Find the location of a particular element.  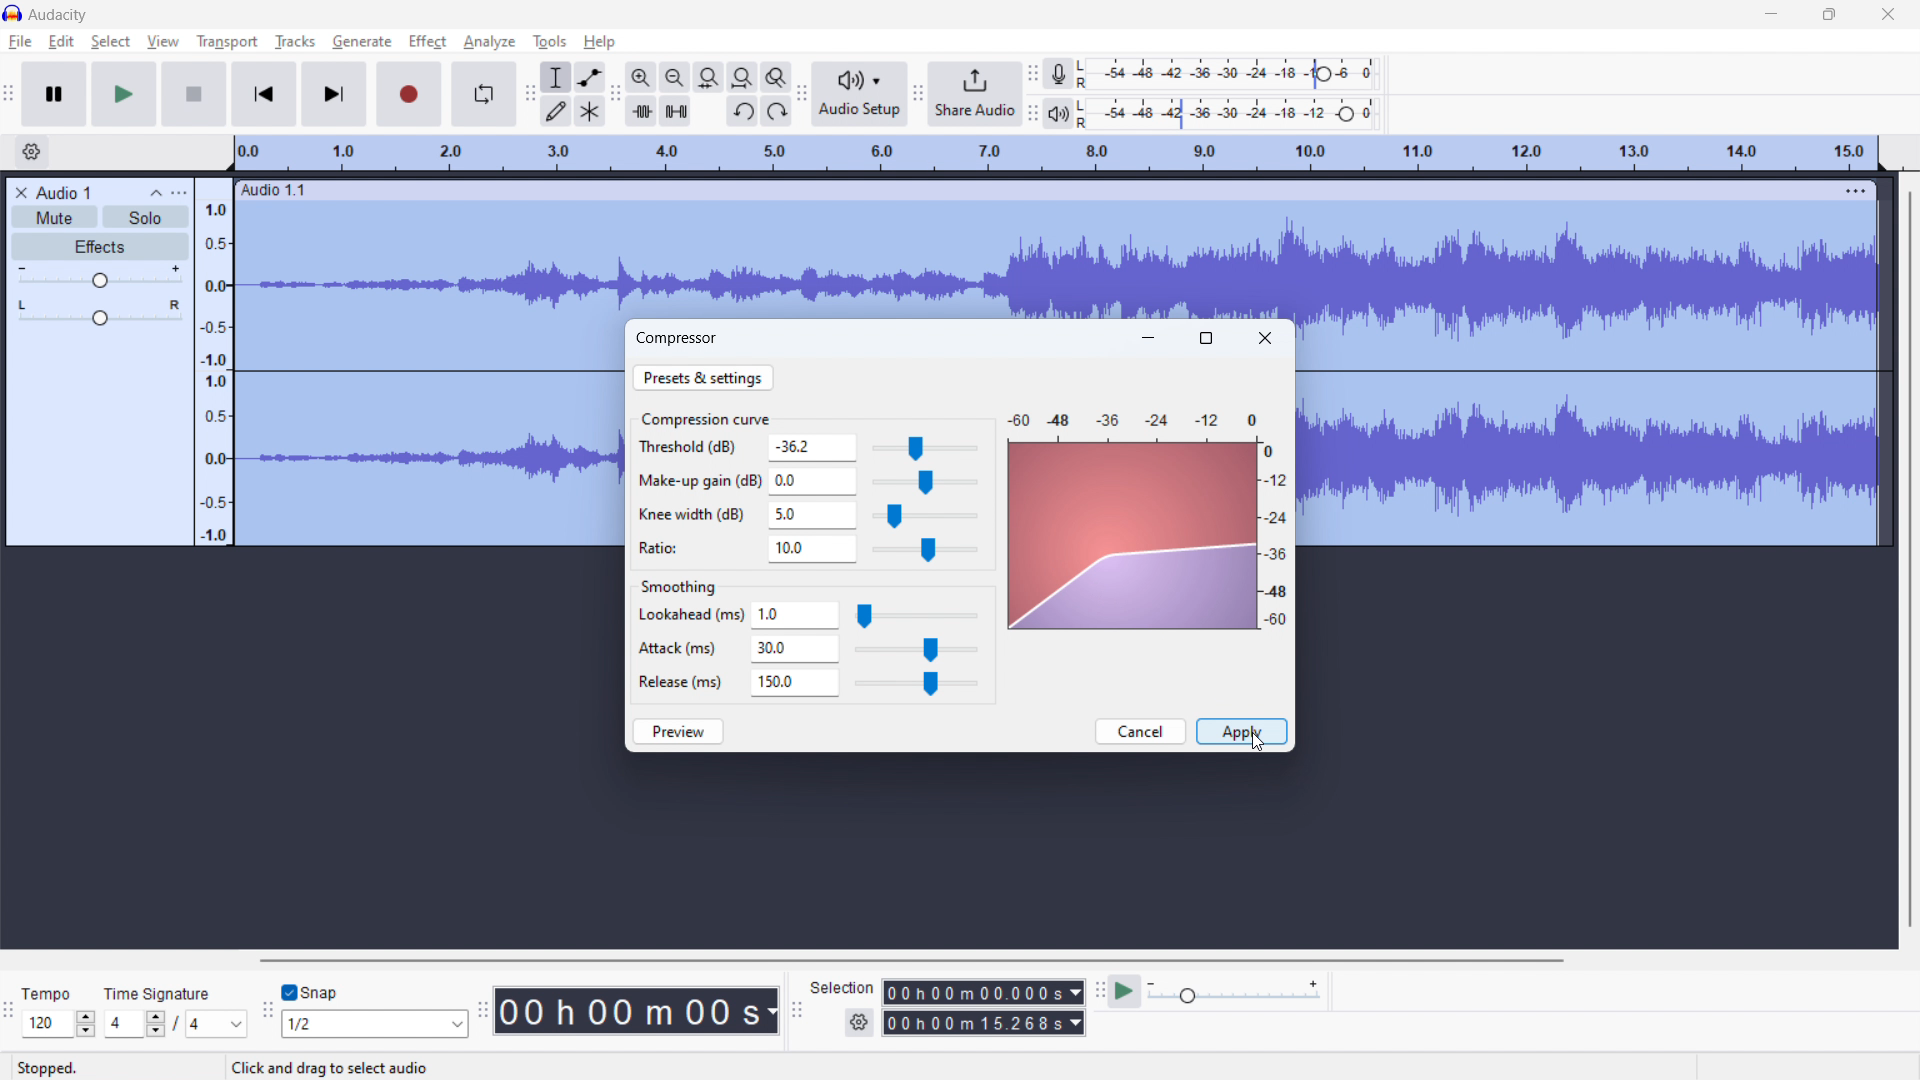

 is located at coordinates (529, 93).